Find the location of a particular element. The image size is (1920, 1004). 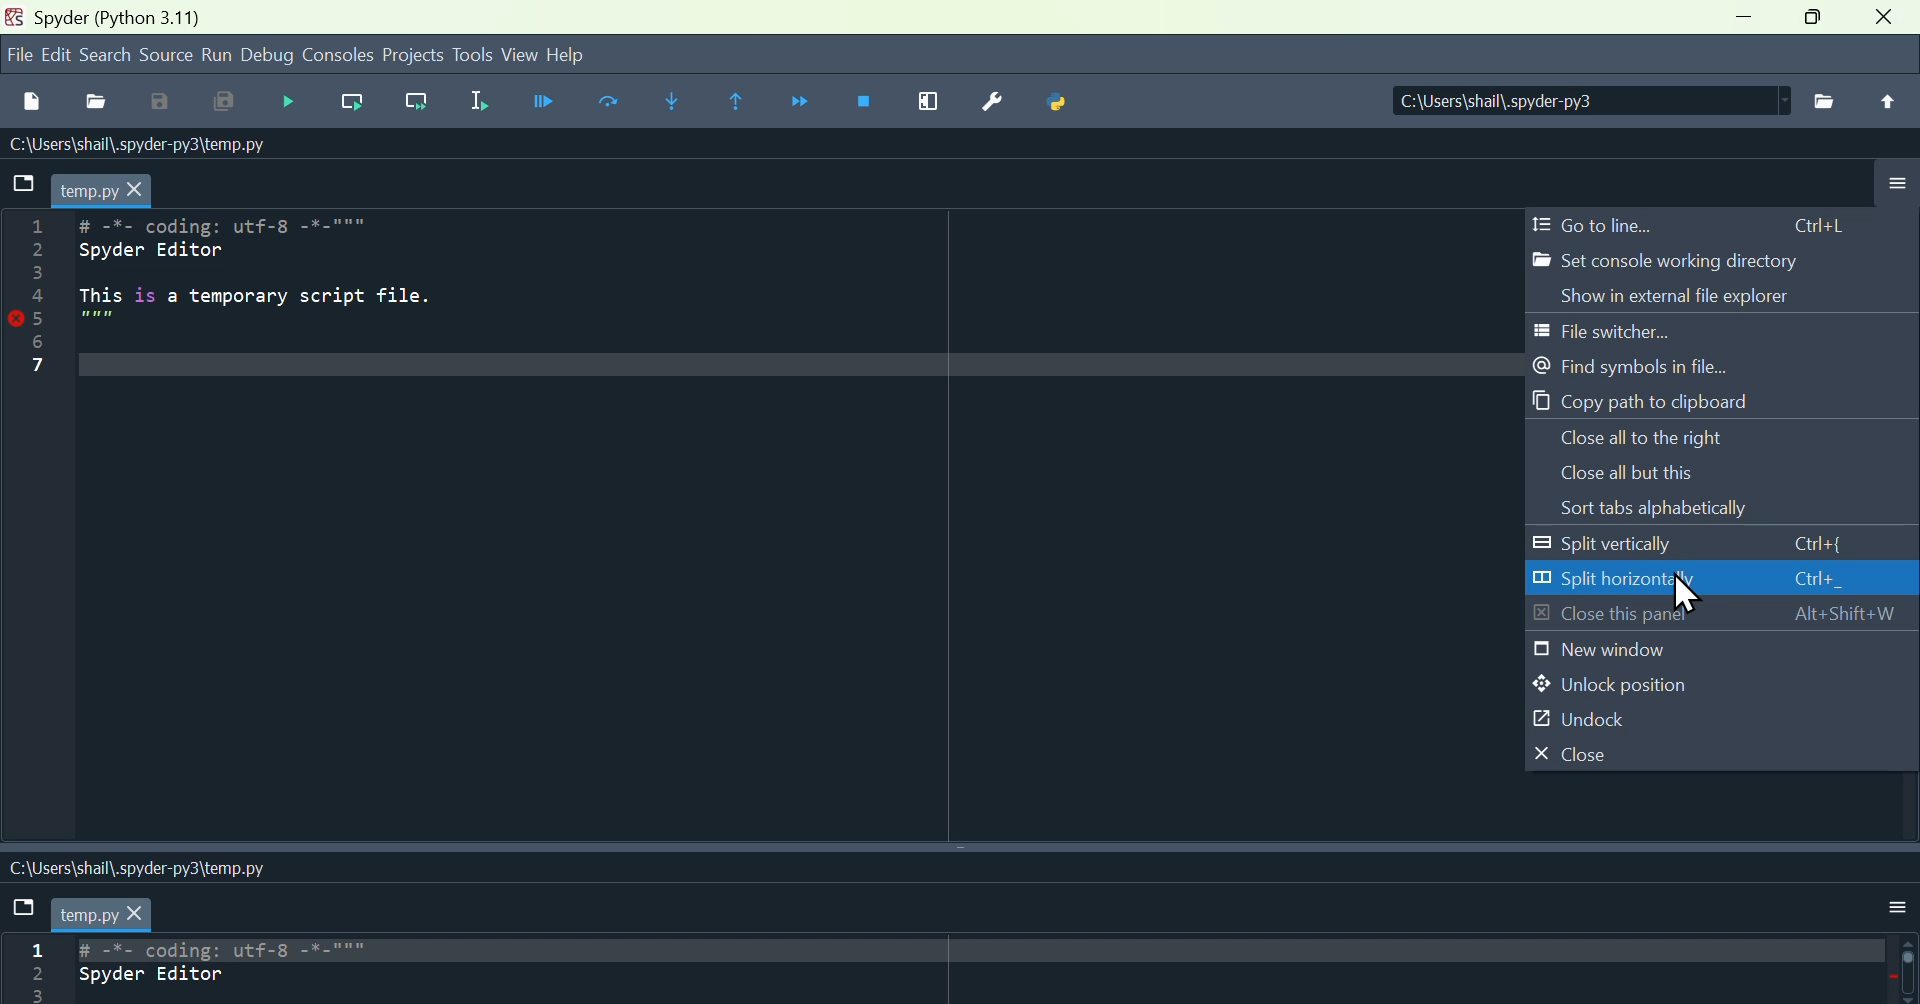

Run current line is located at coordinates (353, 109).